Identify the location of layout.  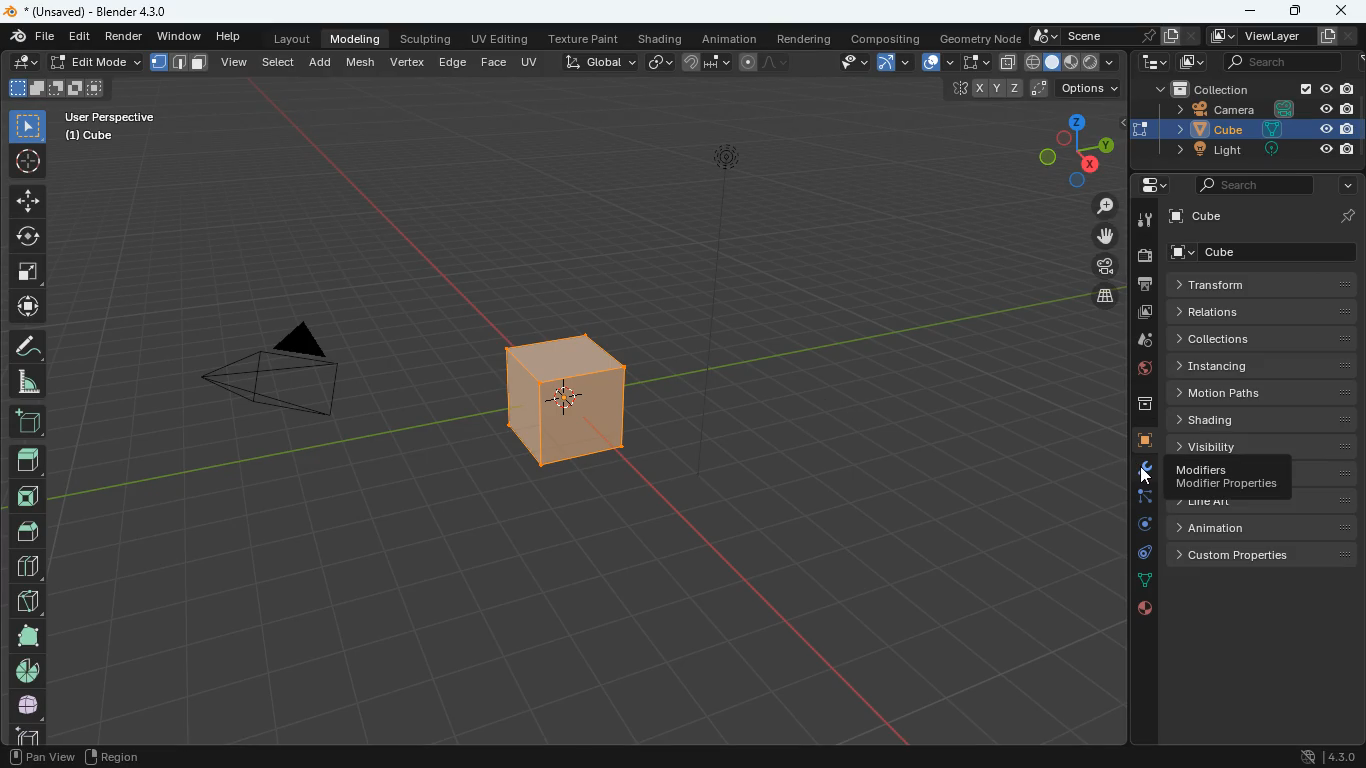
(295, 37).